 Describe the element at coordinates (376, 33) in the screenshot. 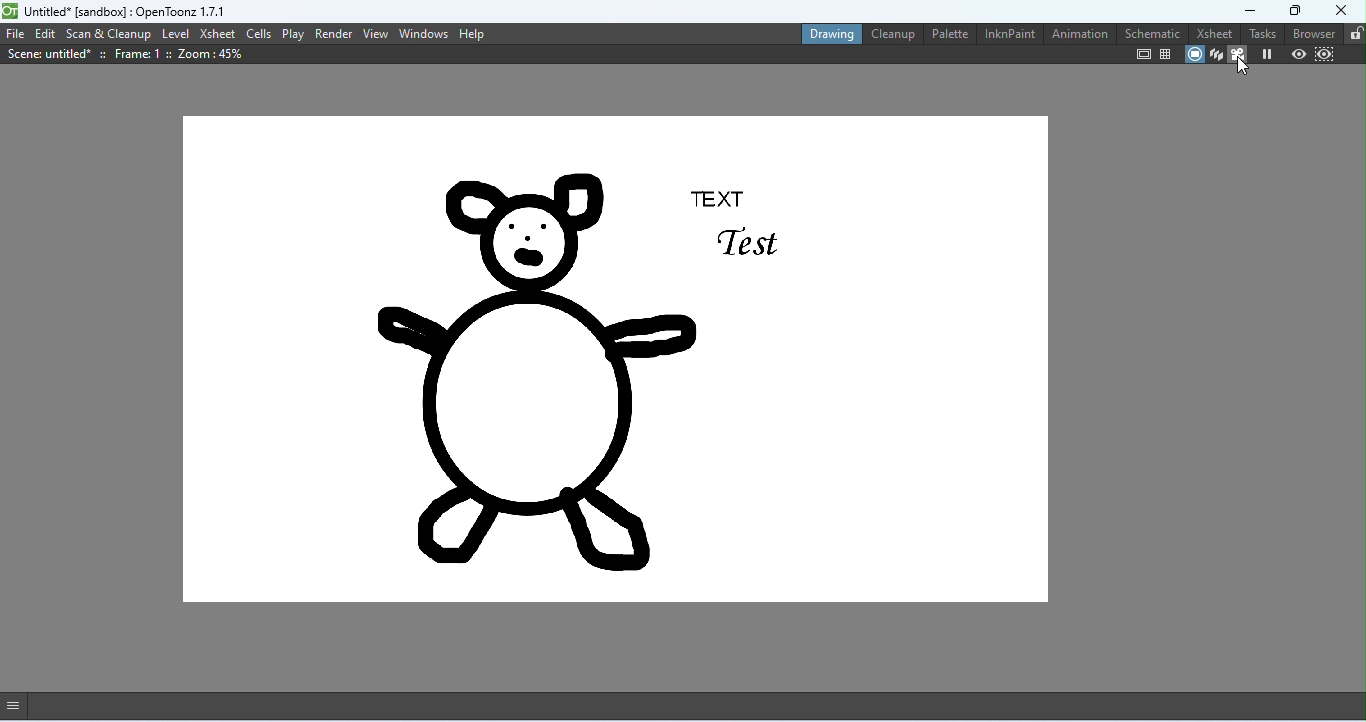

I see `view` at that location.